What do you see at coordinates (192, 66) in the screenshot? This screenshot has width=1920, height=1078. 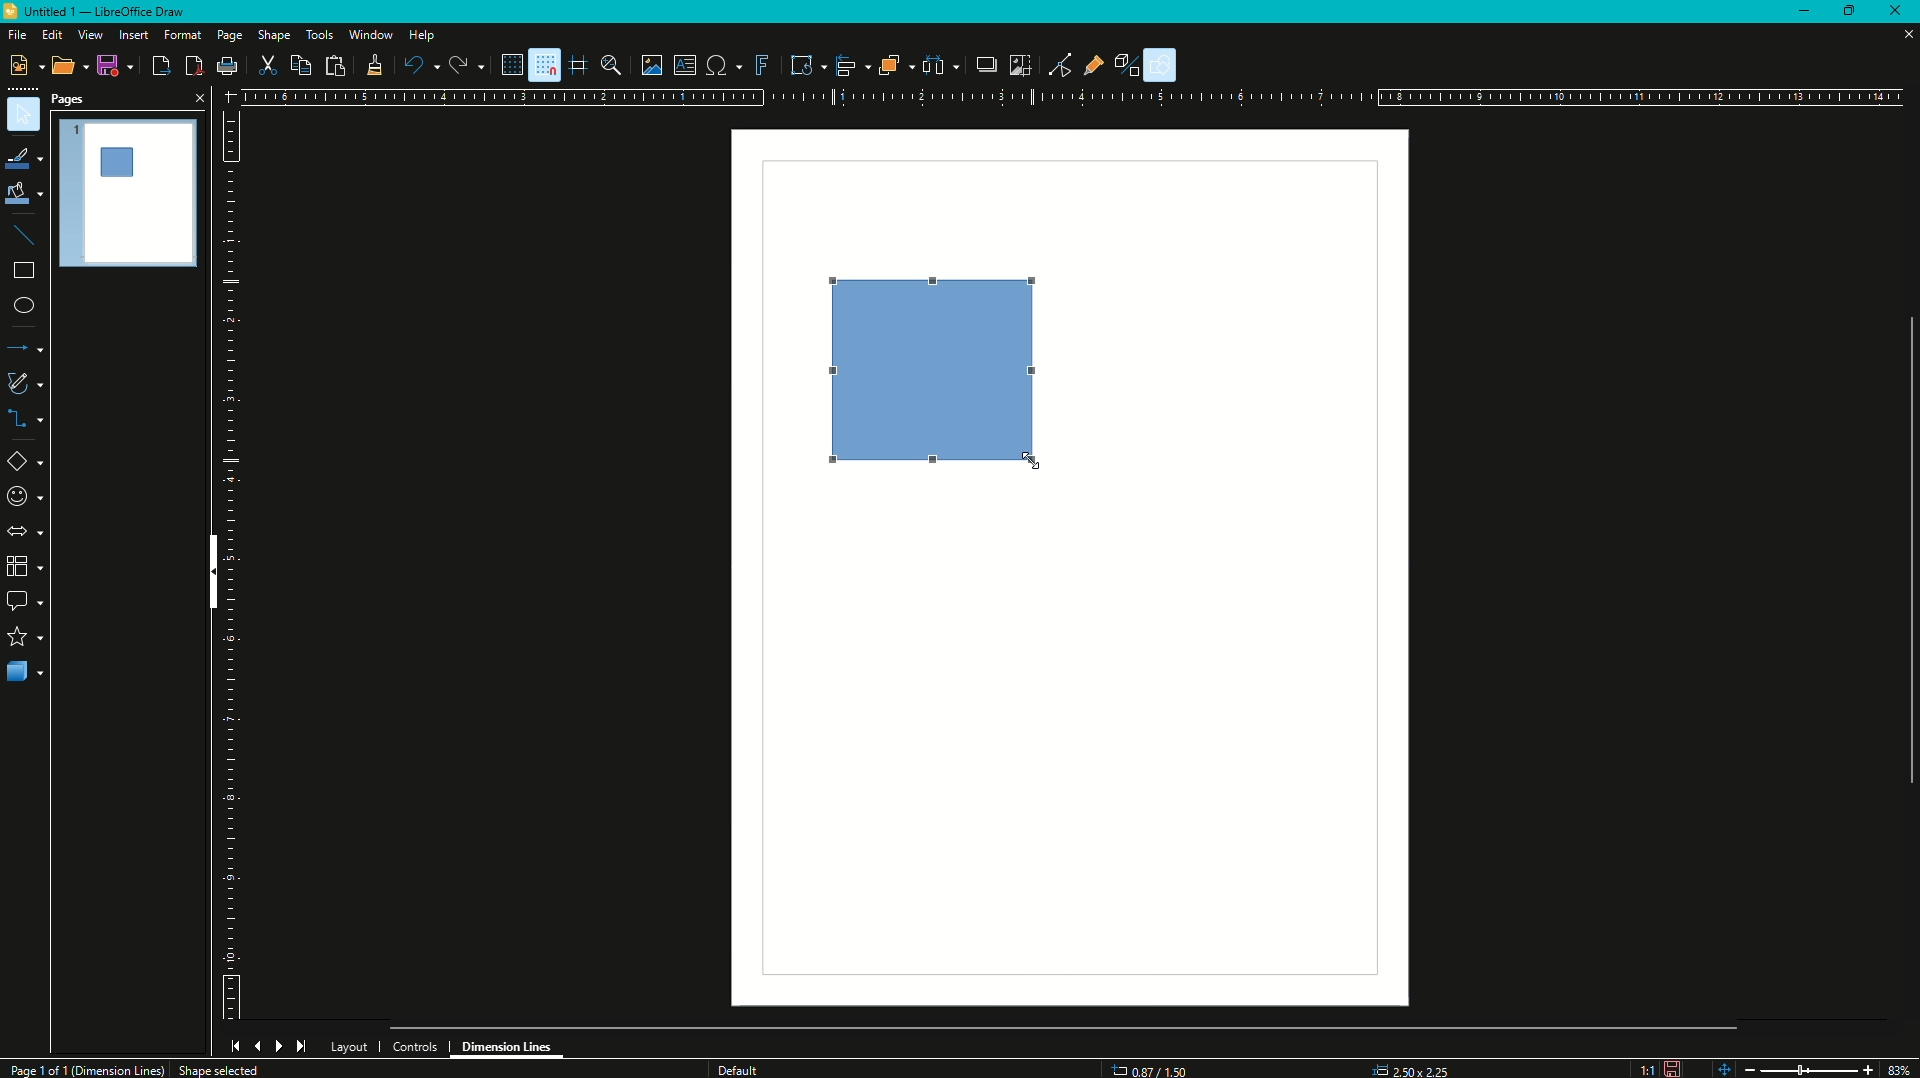 I see `Export Directly as PDF` at bounding box center [192, 66].